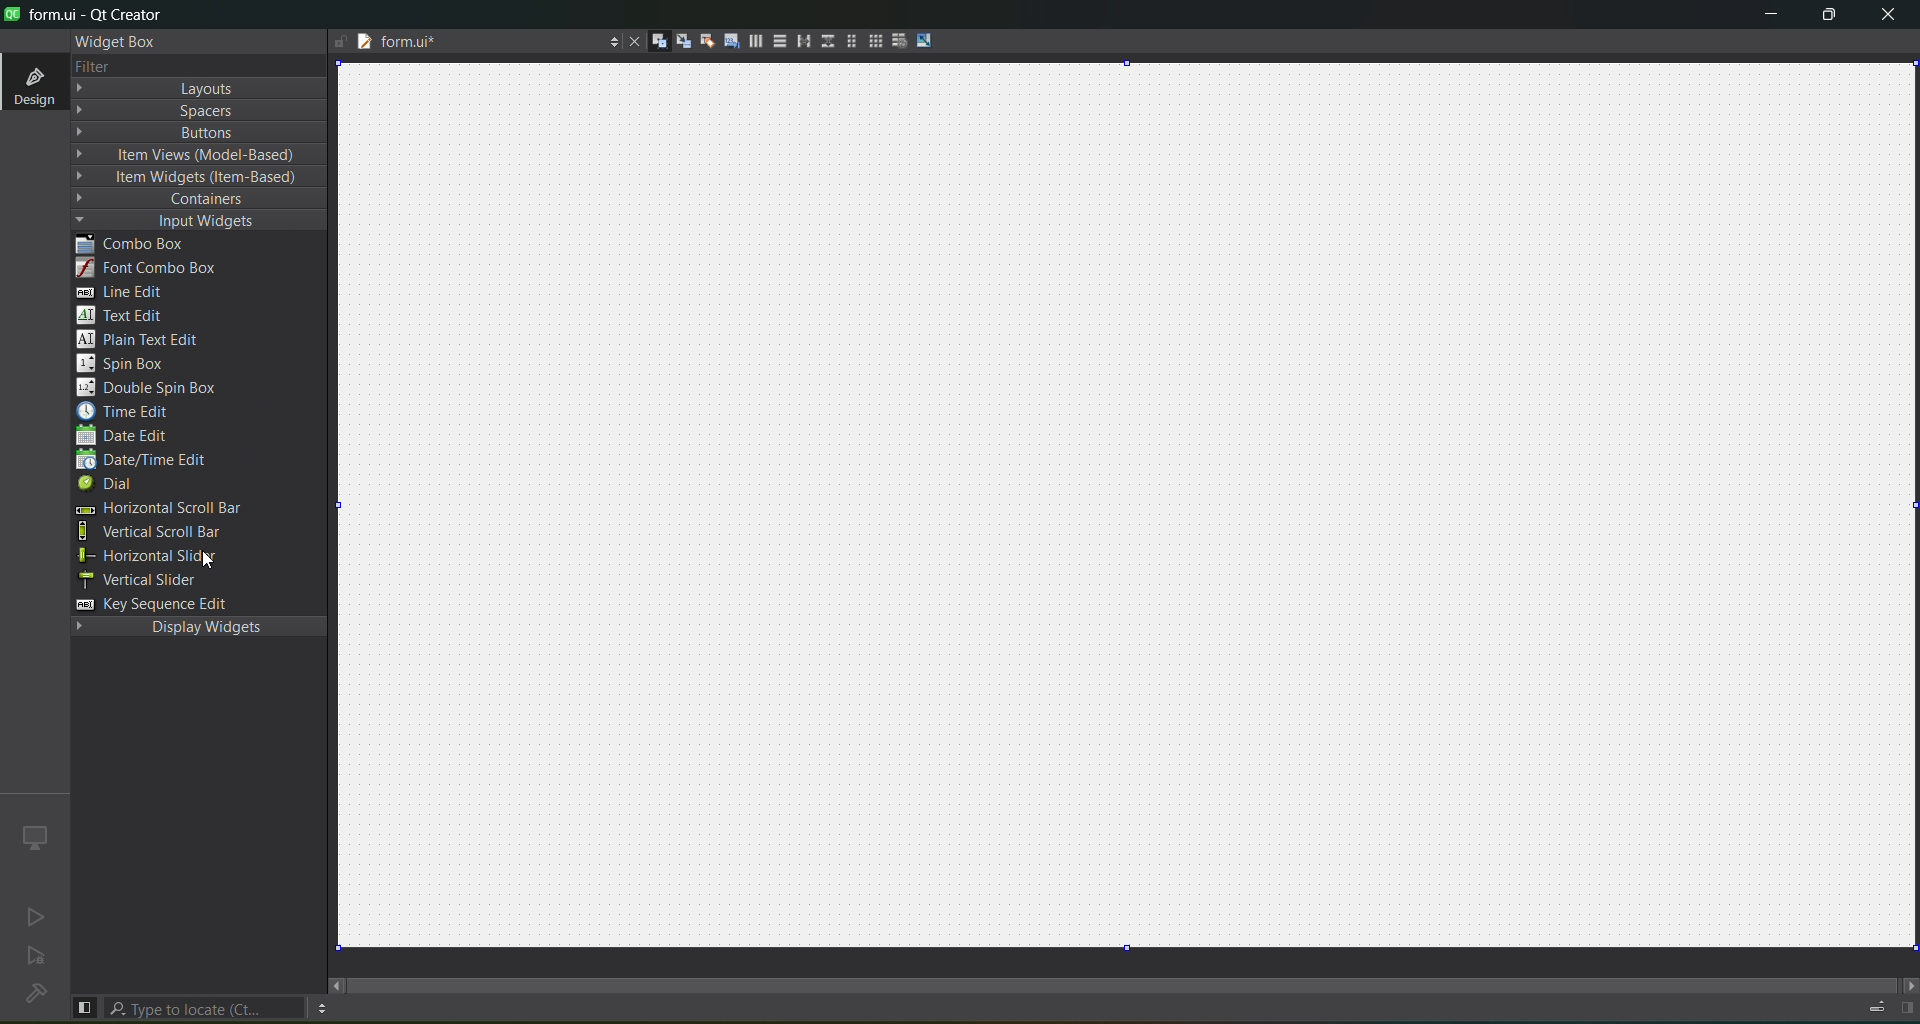 The width and height of the screenshot is (1920, 1024). Describe the element at coordinates (145, 242) in the screenshot. I see `combo box` at that location.